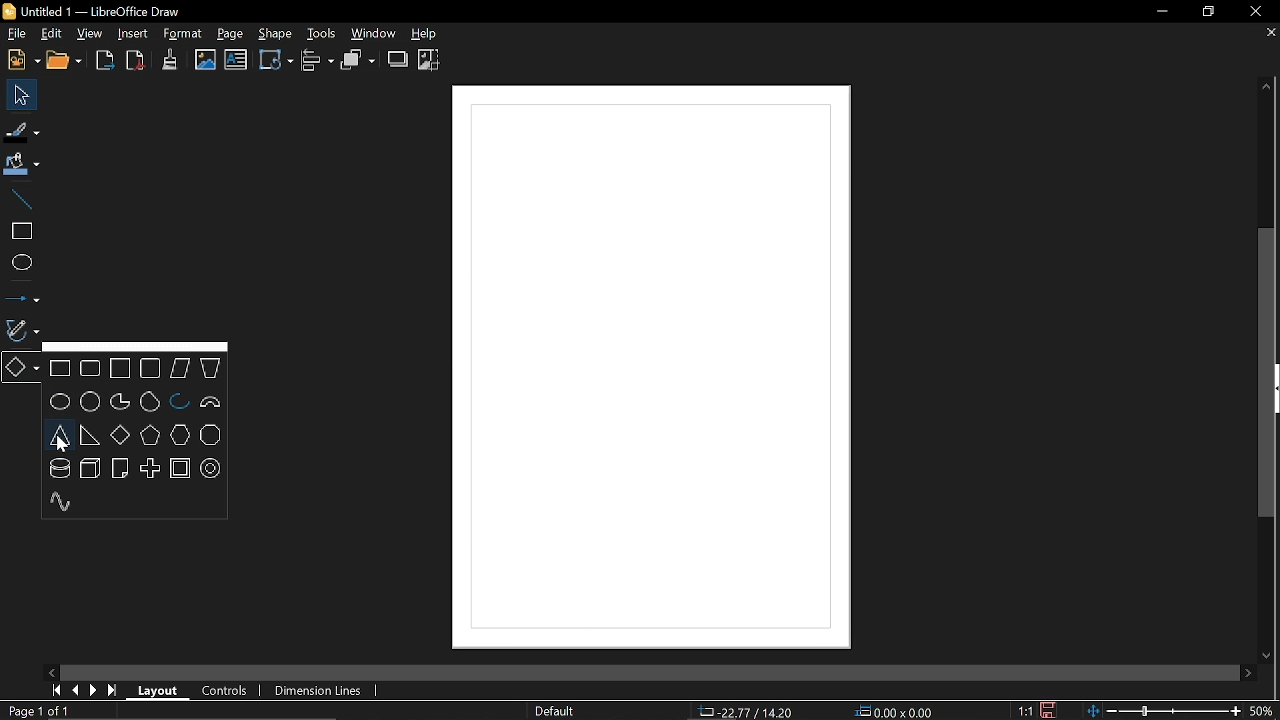 This screenshot has width=1280, height=720. I want to click on dimension lines, so click(316, 692).